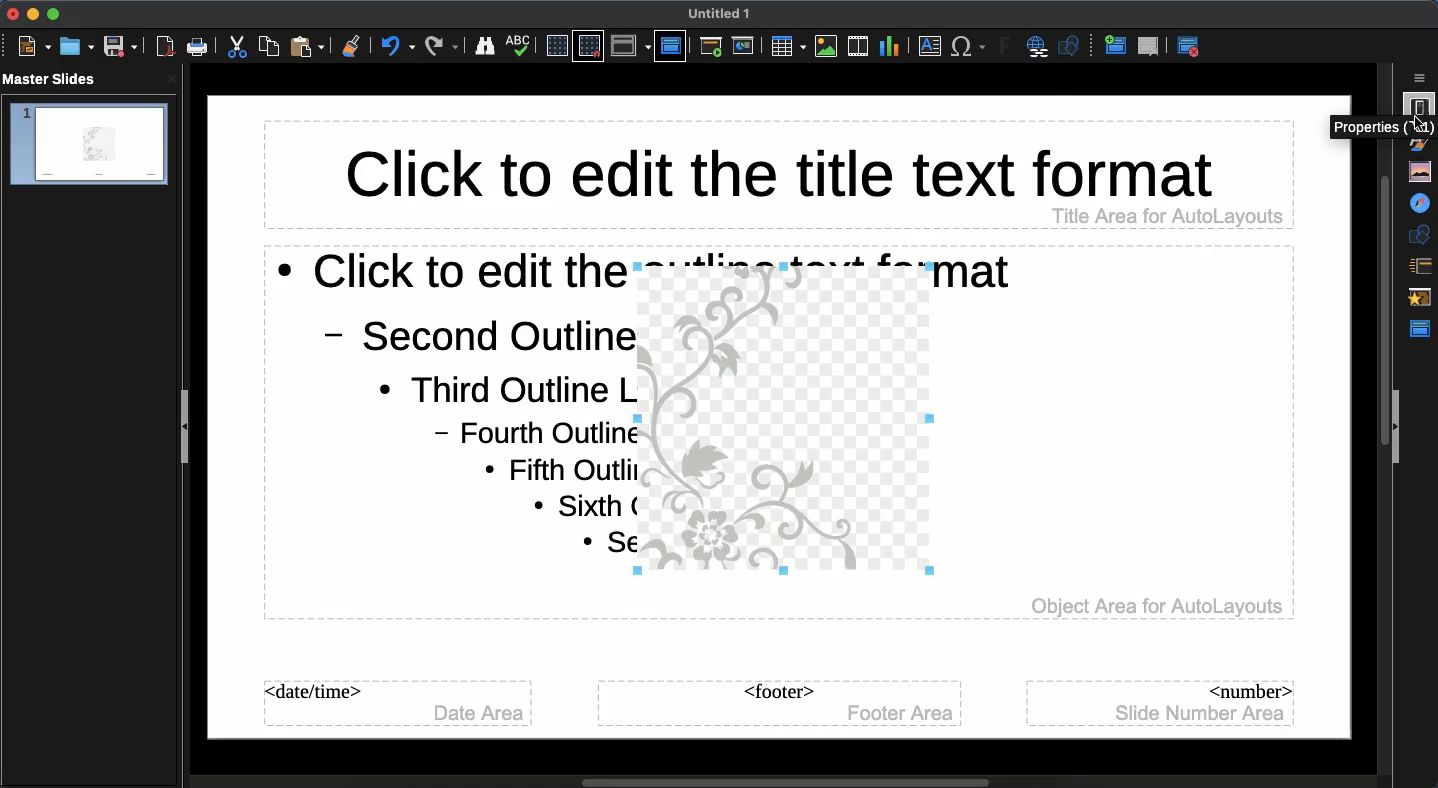  I want to click on Print, so click(198, 47).